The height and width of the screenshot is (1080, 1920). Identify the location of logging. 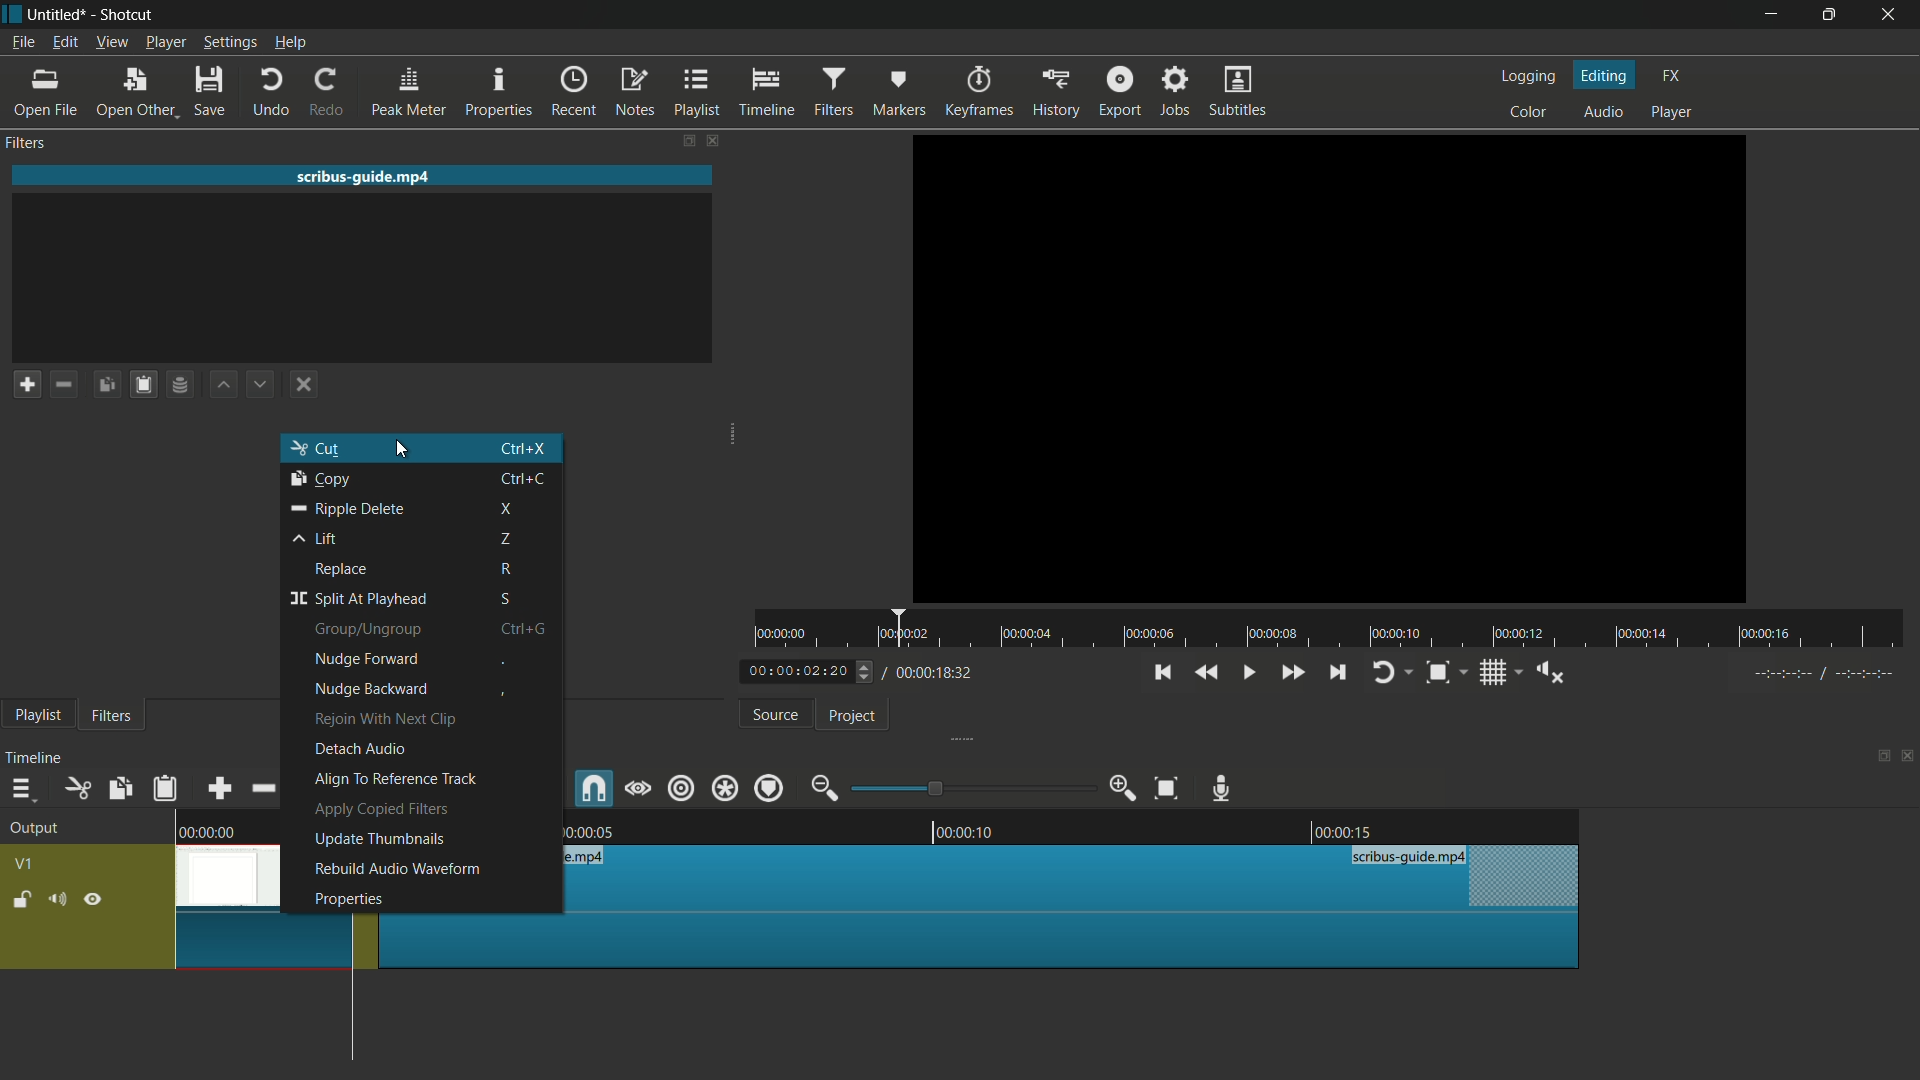
(1526, 76).